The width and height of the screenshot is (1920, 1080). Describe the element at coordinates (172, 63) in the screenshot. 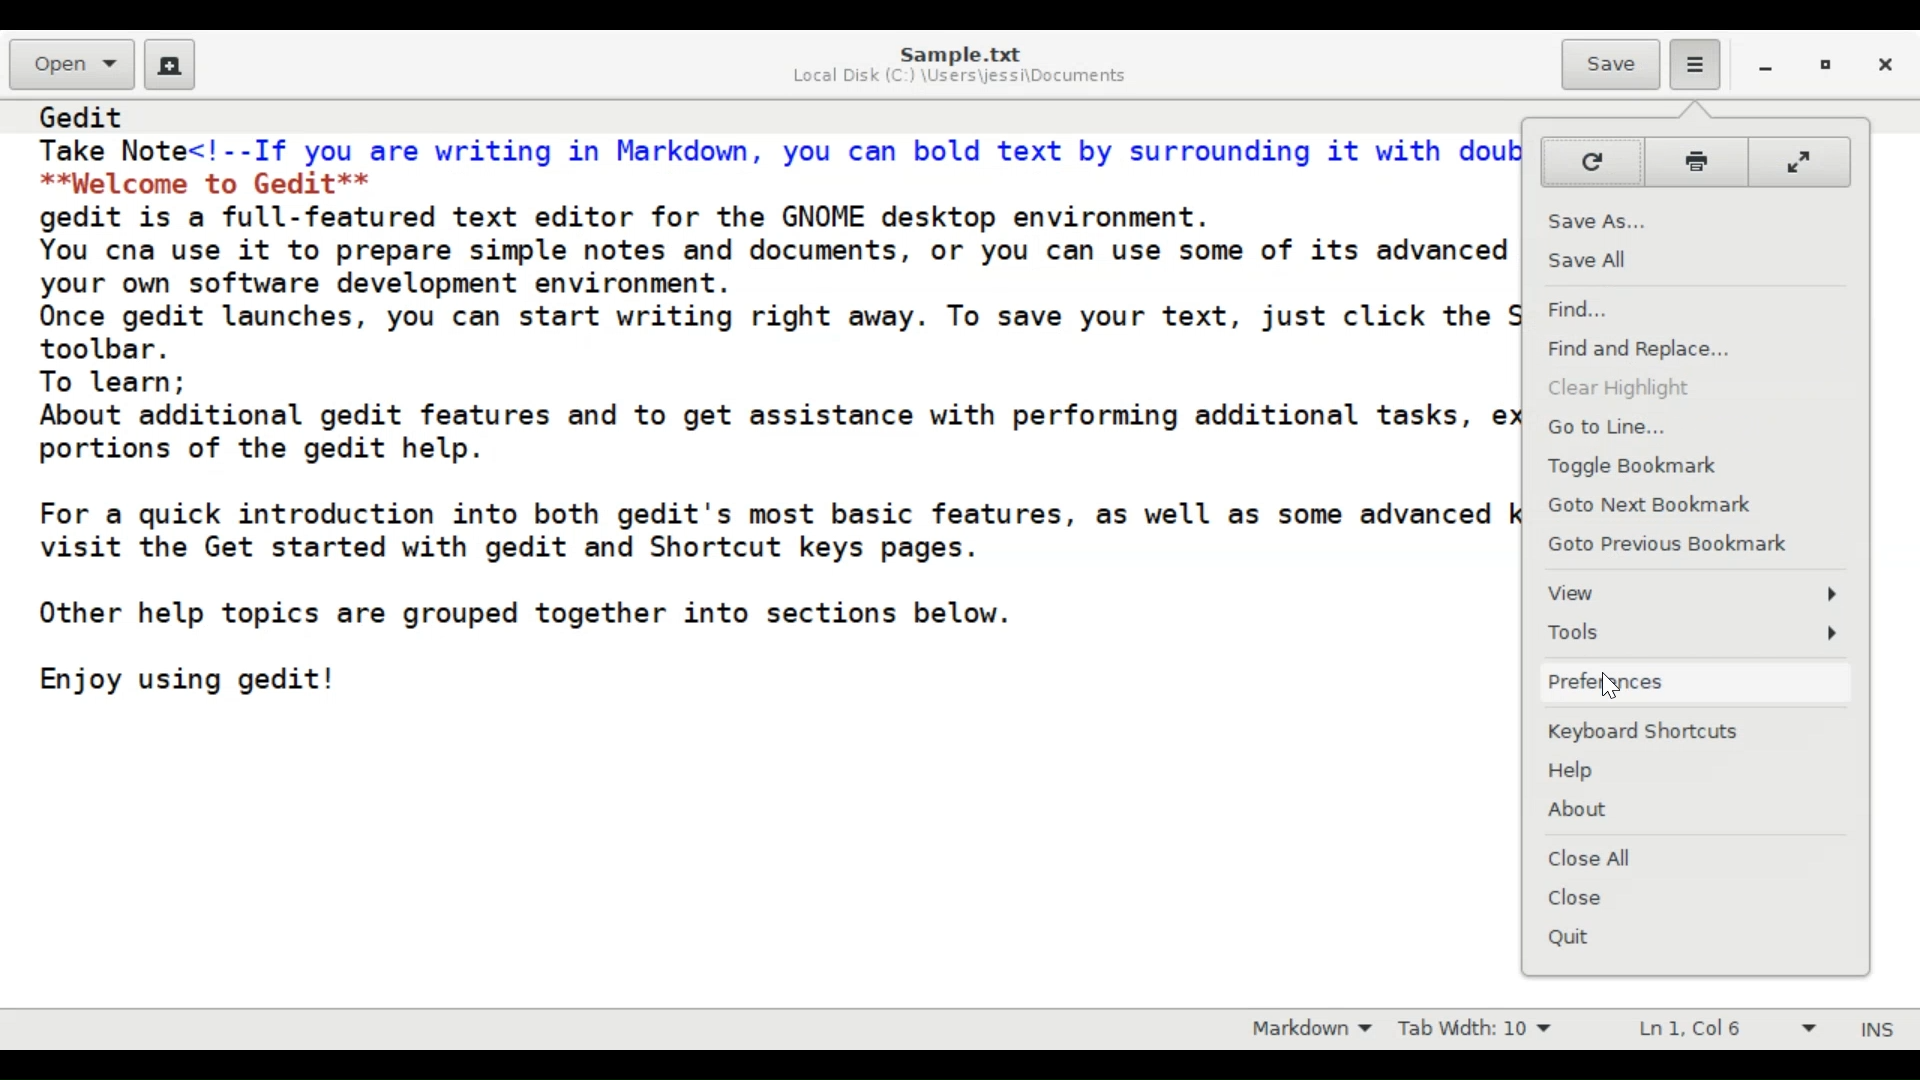

I see `Create a new document` at that location.